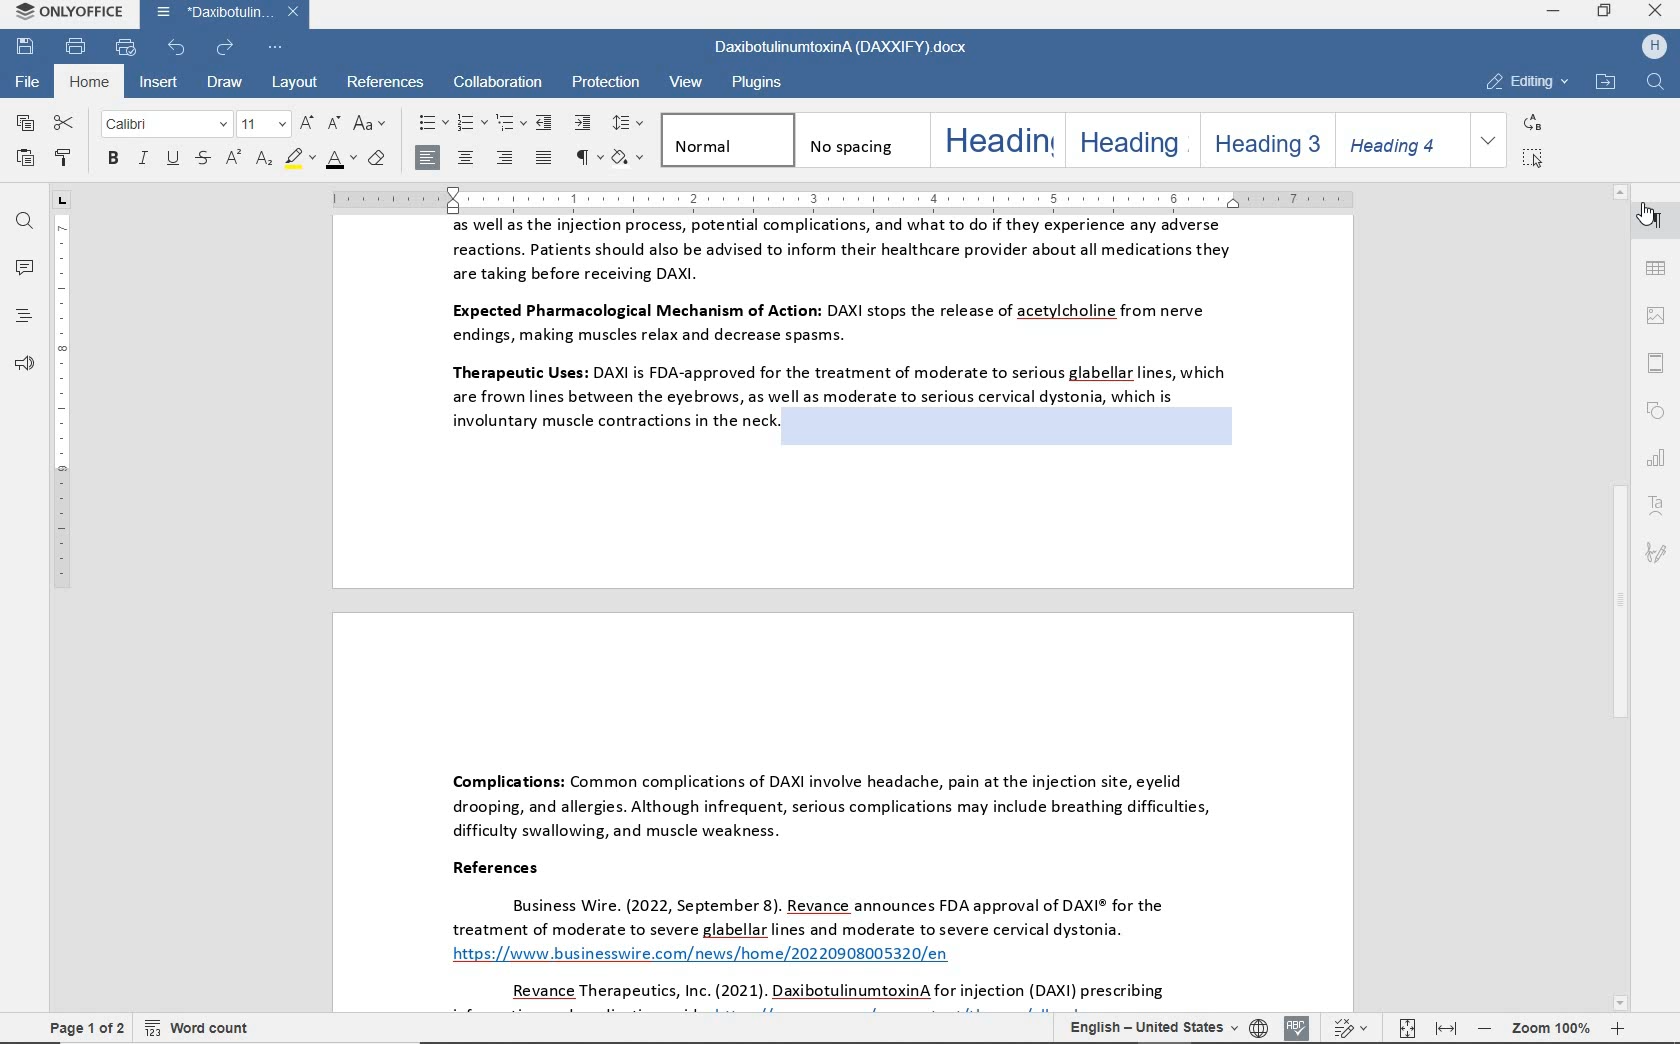  Describe the element at coordinates (20, 318) in the screenshot. I see `headings` at that location.